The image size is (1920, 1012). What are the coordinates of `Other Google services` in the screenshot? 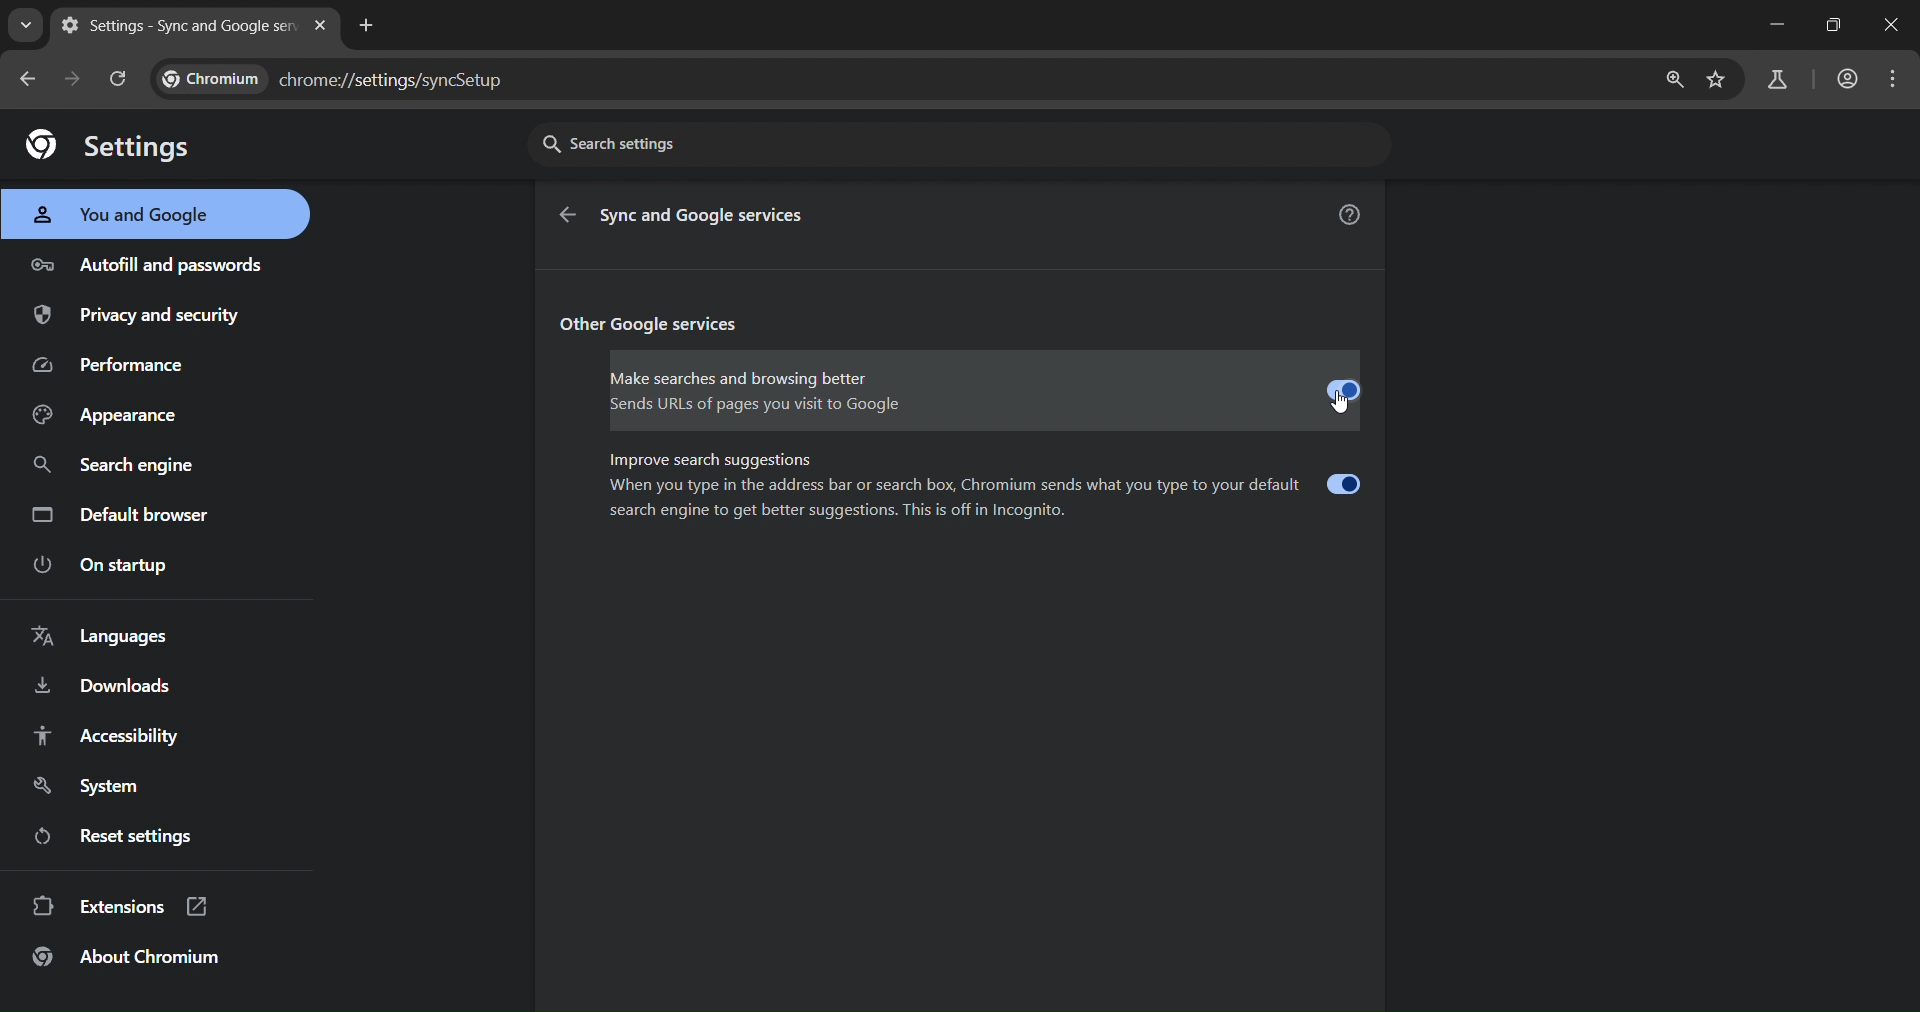 It's located at (654, 326).